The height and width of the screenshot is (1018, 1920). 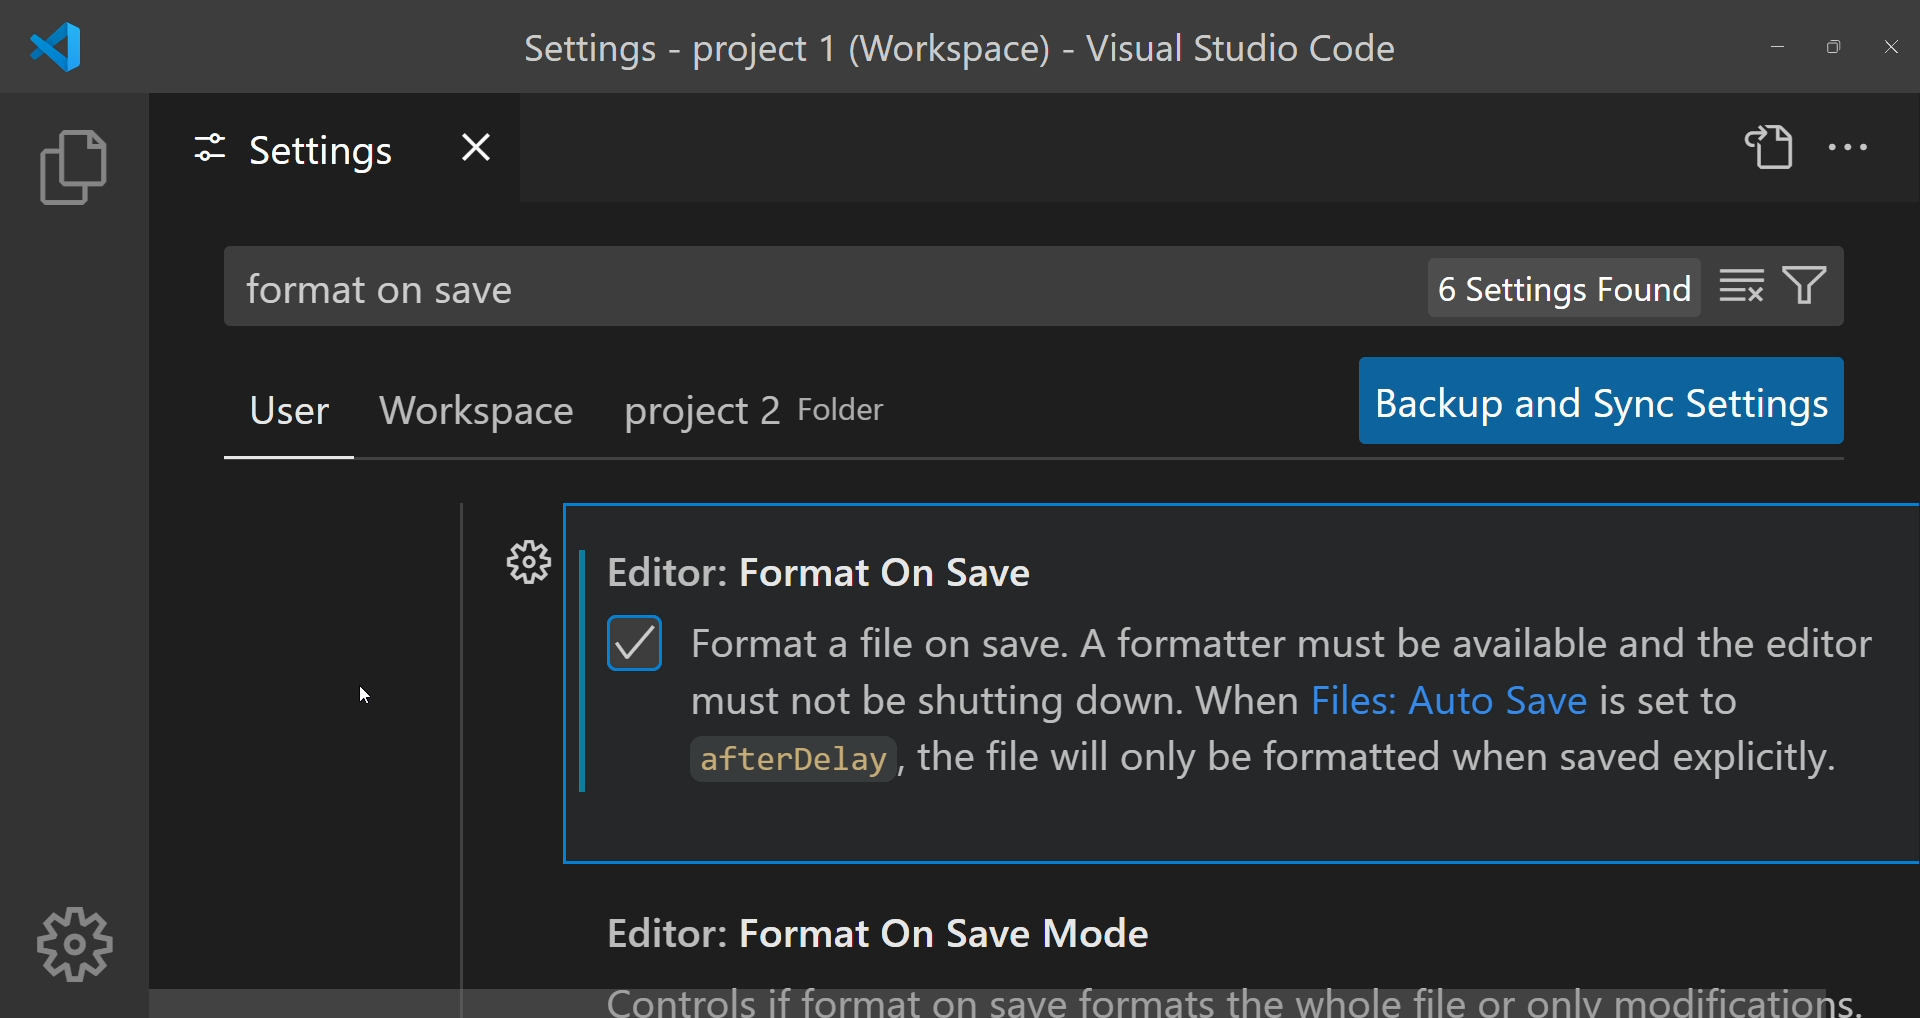 What do you see at coordinates (839, 568) in the screenshot?
I see `Editor: format on save` at bounding box center [839, 568].